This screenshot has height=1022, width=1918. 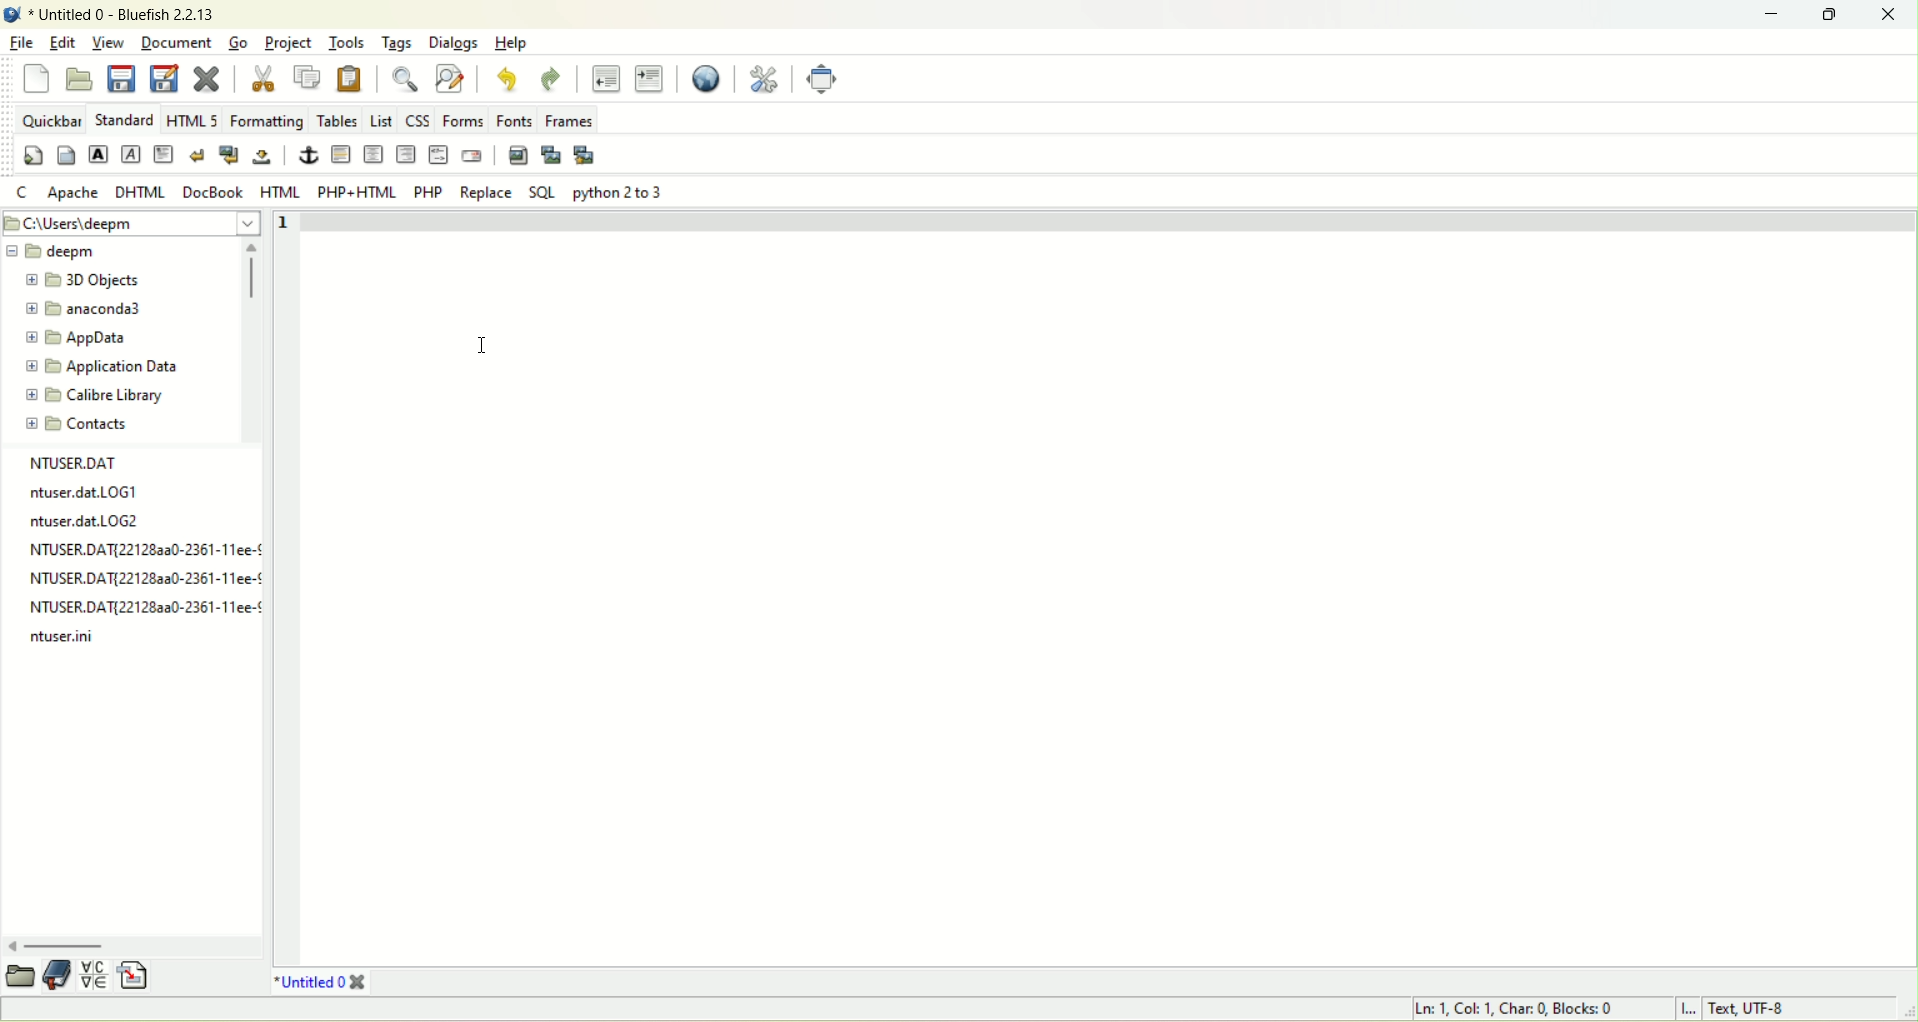 I want to click on new file, so click(x=38, y=79).